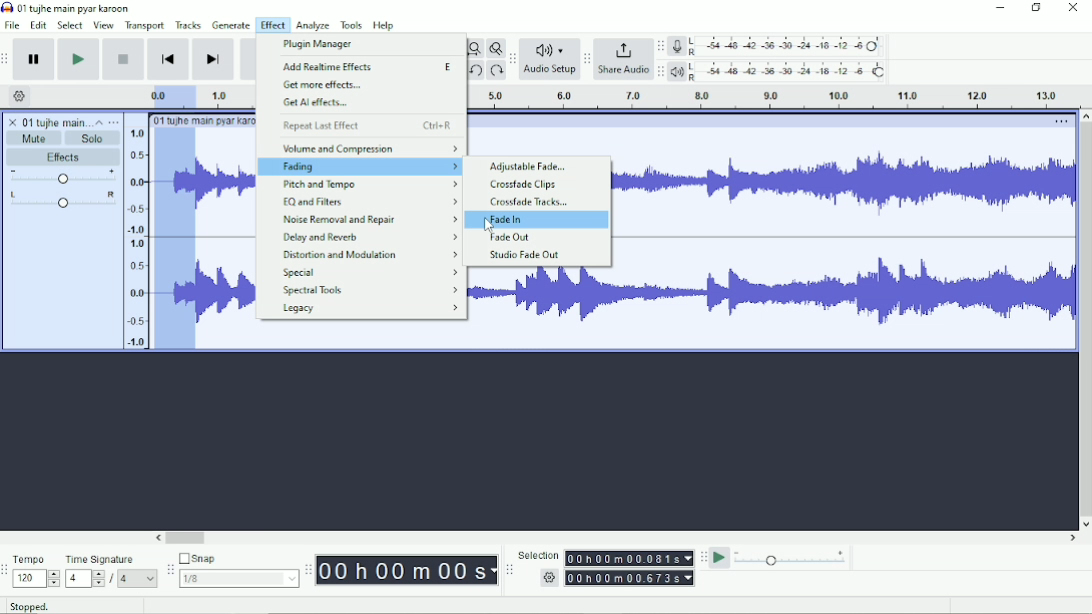  What do you see at coordinates (320, 44) in the screenshot?
I see `Plugin Manager` at bounding box center [320, 44].